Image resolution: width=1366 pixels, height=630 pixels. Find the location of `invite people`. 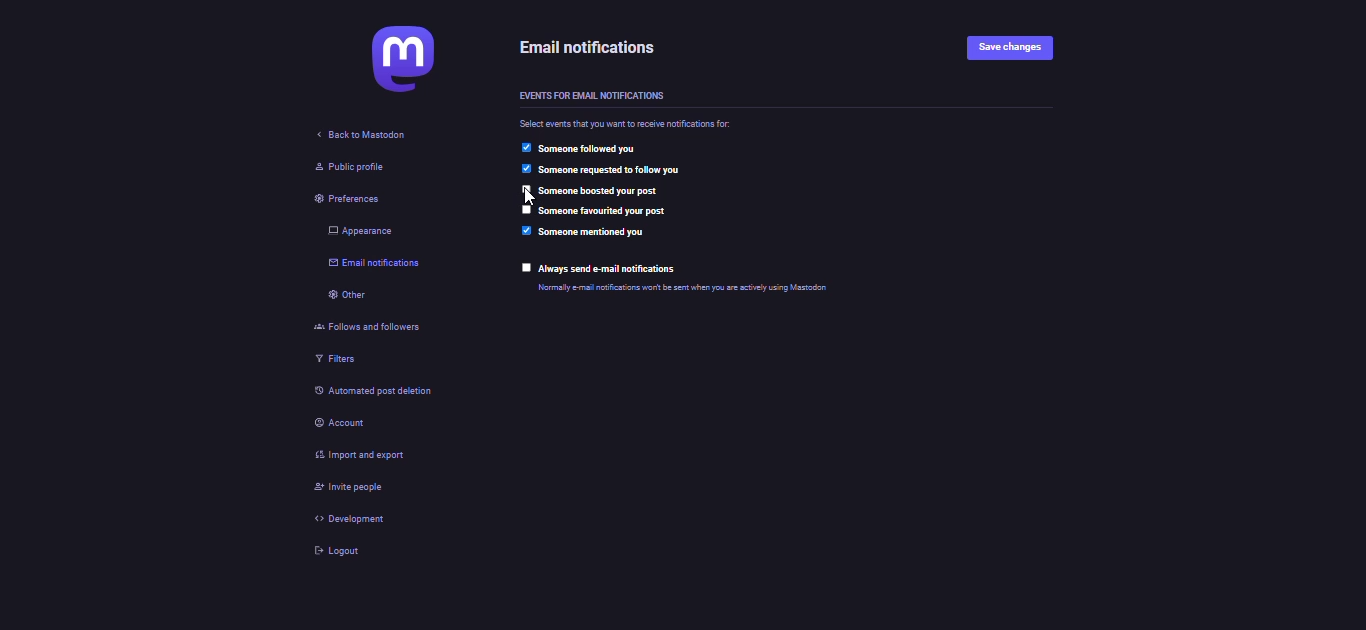

invite people is located at coordinates (342, 486).